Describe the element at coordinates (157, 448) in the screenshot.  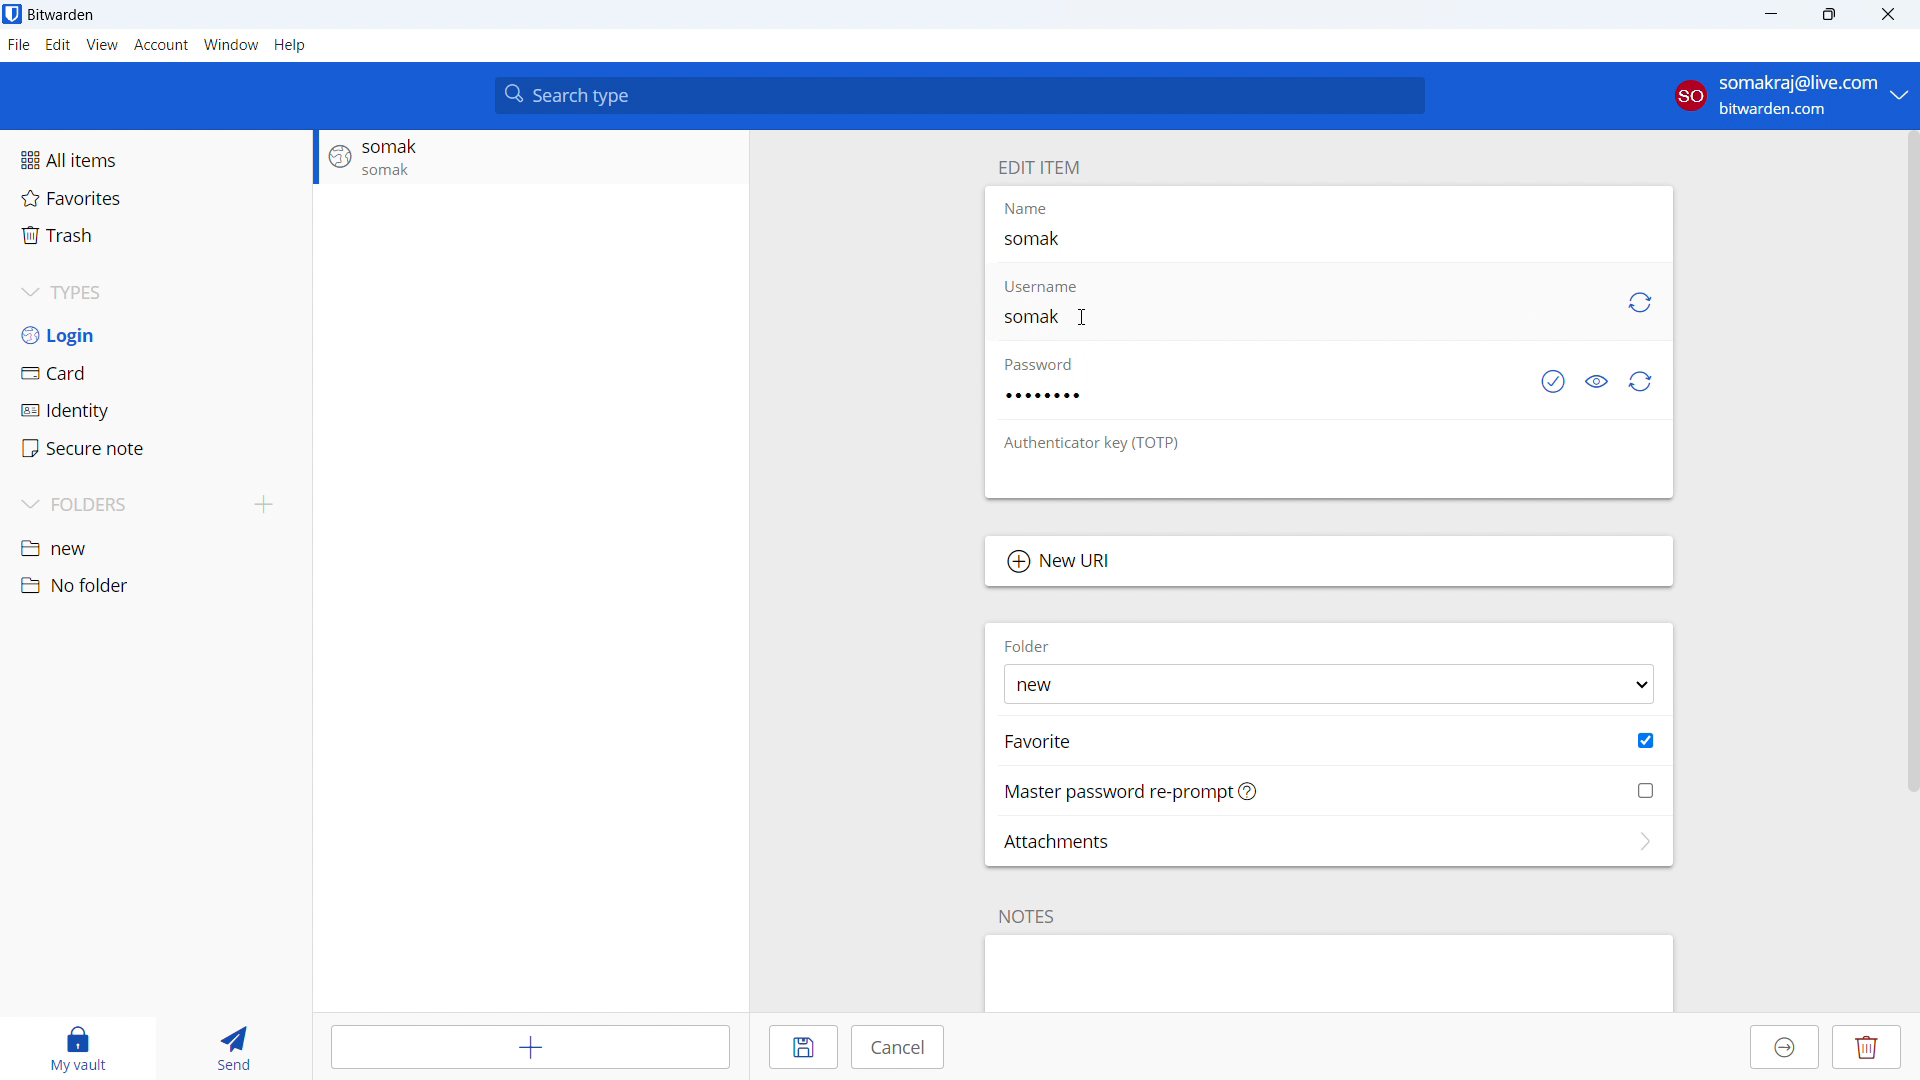
I see `secure note` at that location.